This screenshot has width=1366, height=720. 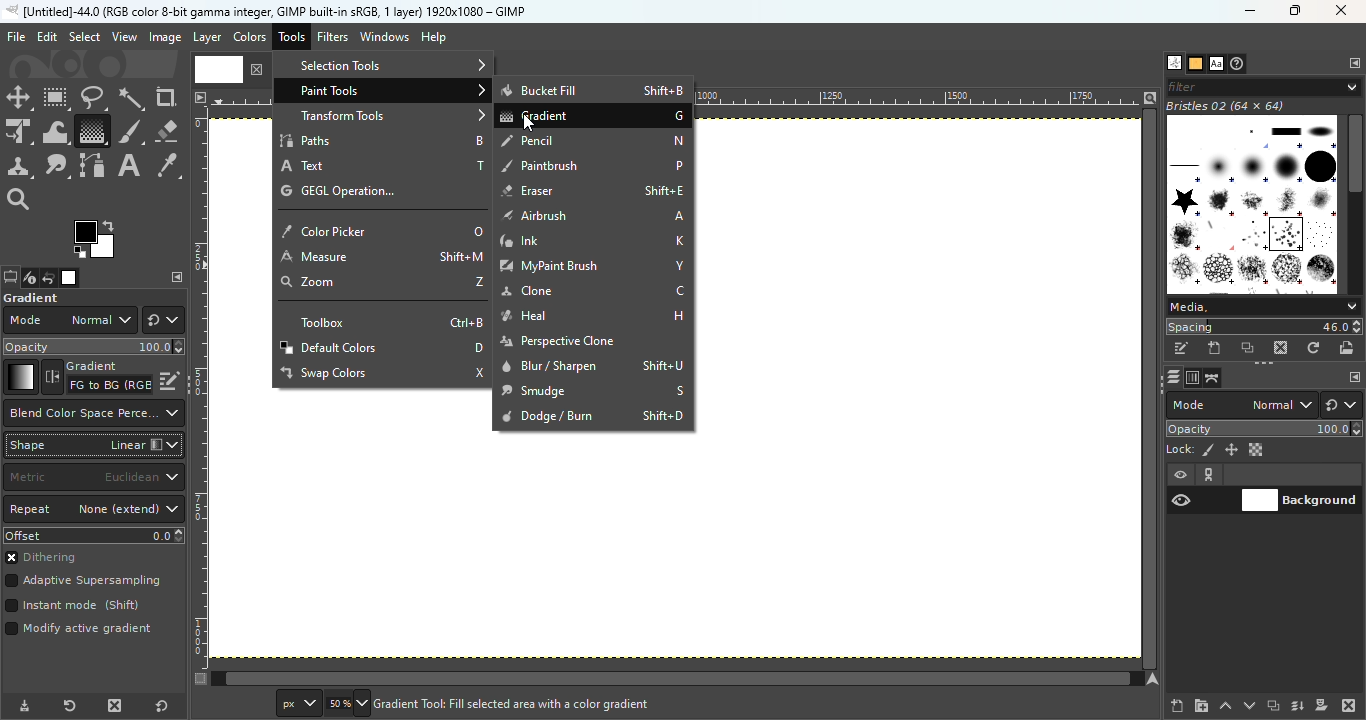 What do you see at coordinates (1282, 347) in the screenshot?
I see `Delete this brush` at bounding box center [1282, 347].